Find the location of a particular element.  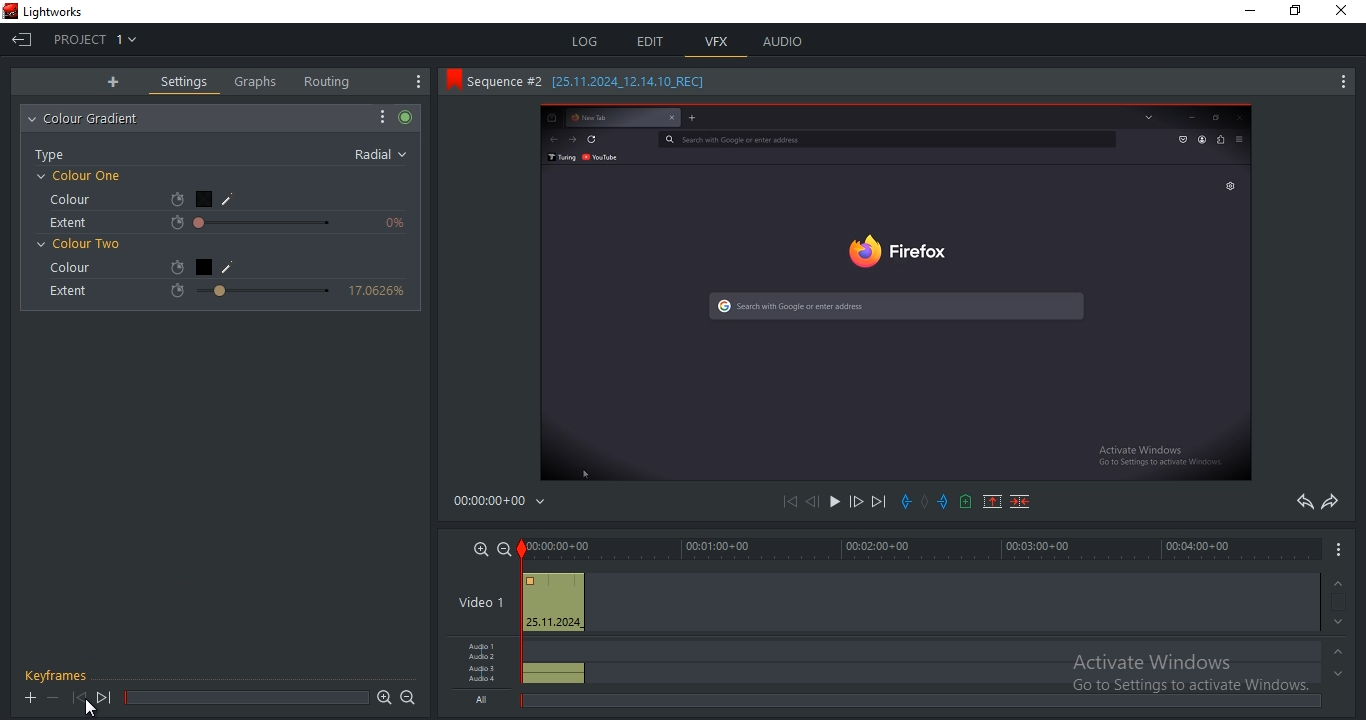

Selected color is located at coordinates (206, 268).